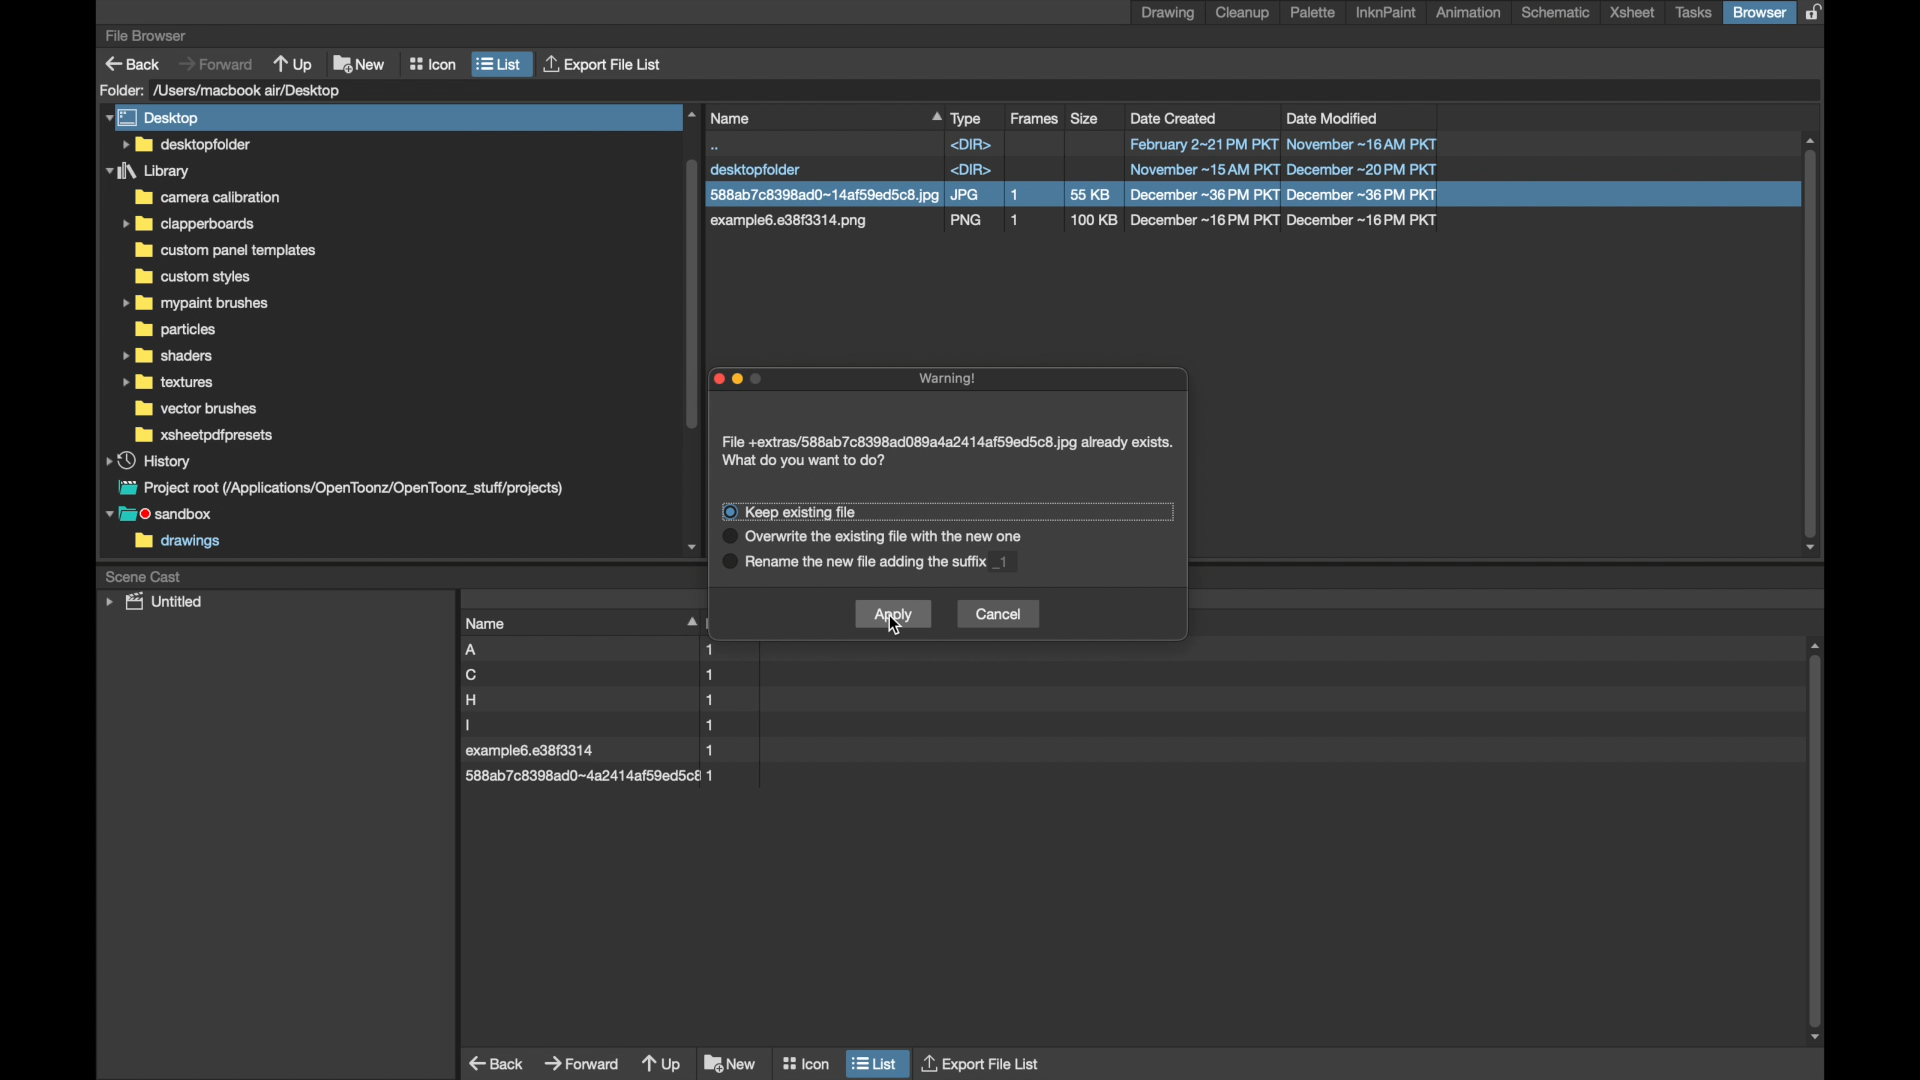 This screenshot has height=1080, width=1920. Describe the element at coordinates (822, 512) in the screenshot. I see `description` at that location.